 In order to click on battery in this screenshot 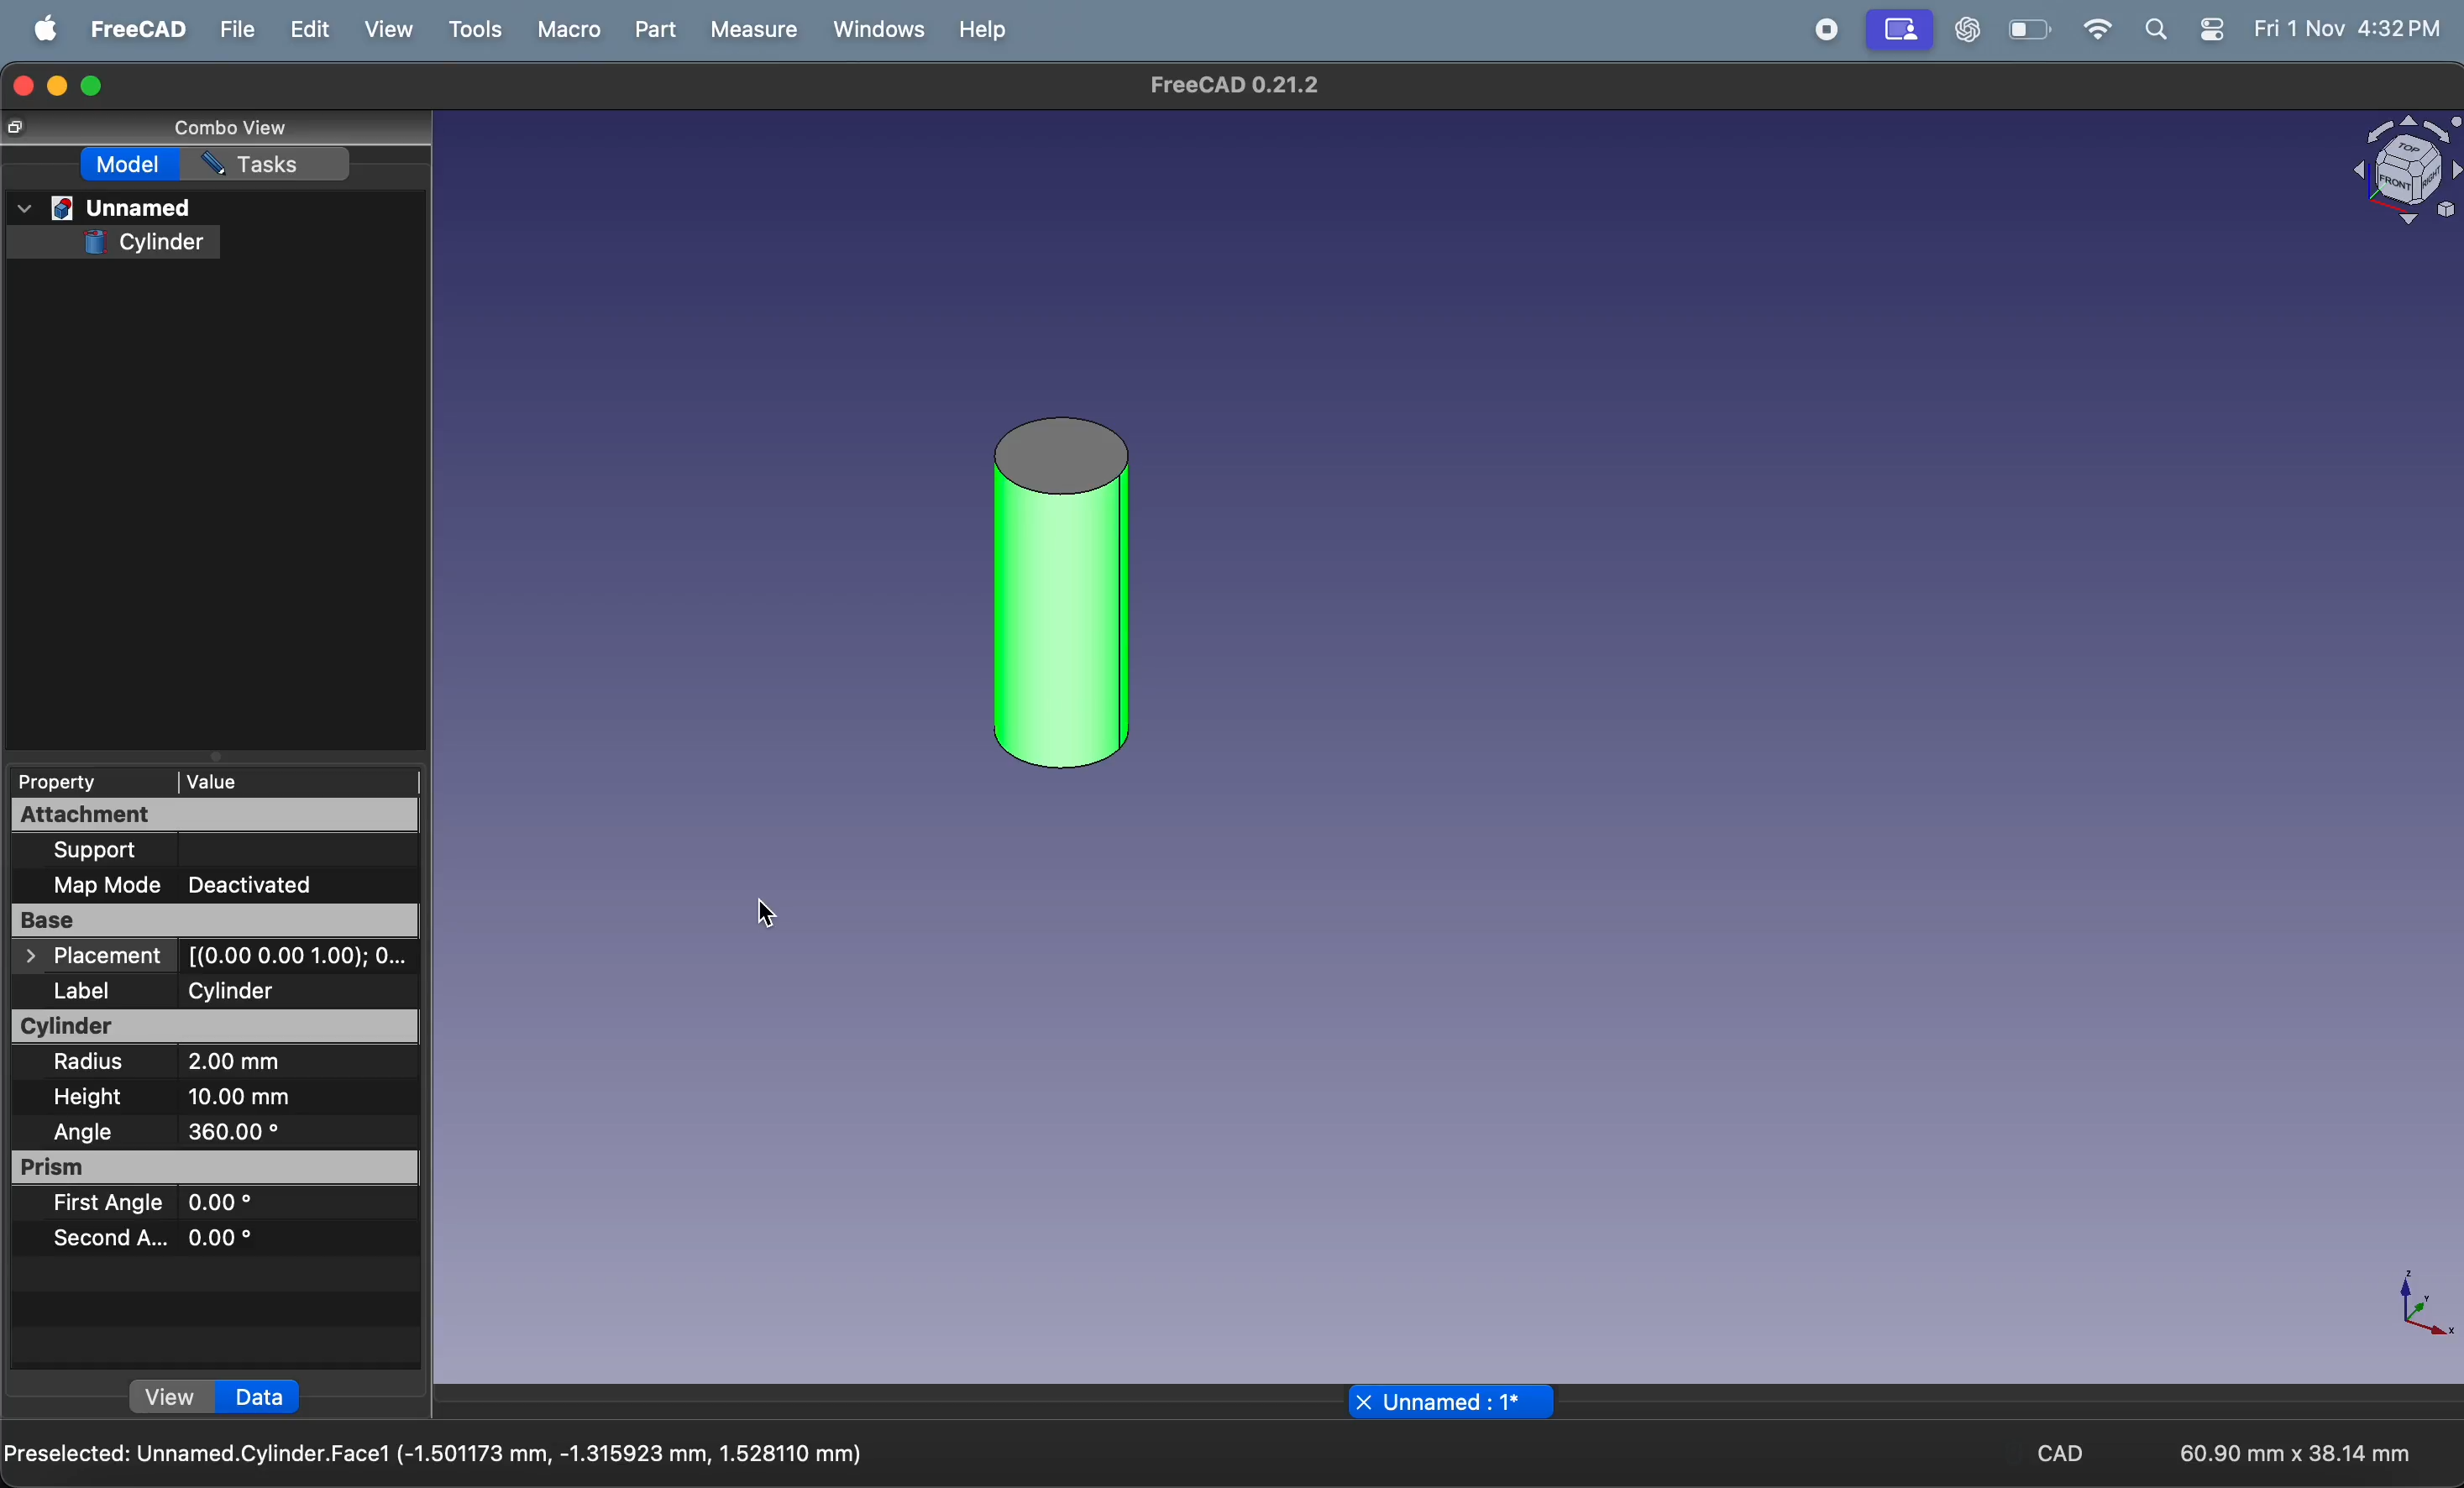, I will do `click(2027, 31)`.